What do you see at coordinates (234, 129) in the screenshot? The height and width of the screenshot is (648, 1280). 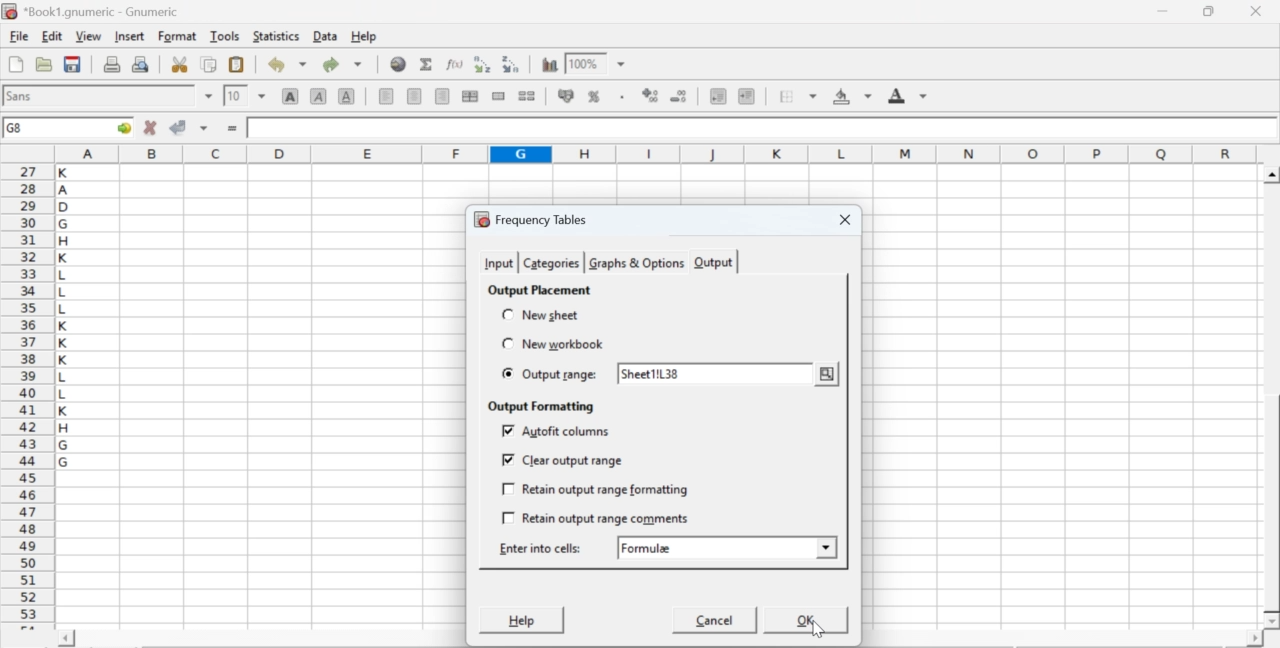 I see `enter formula` at bounding box center [234, 129].